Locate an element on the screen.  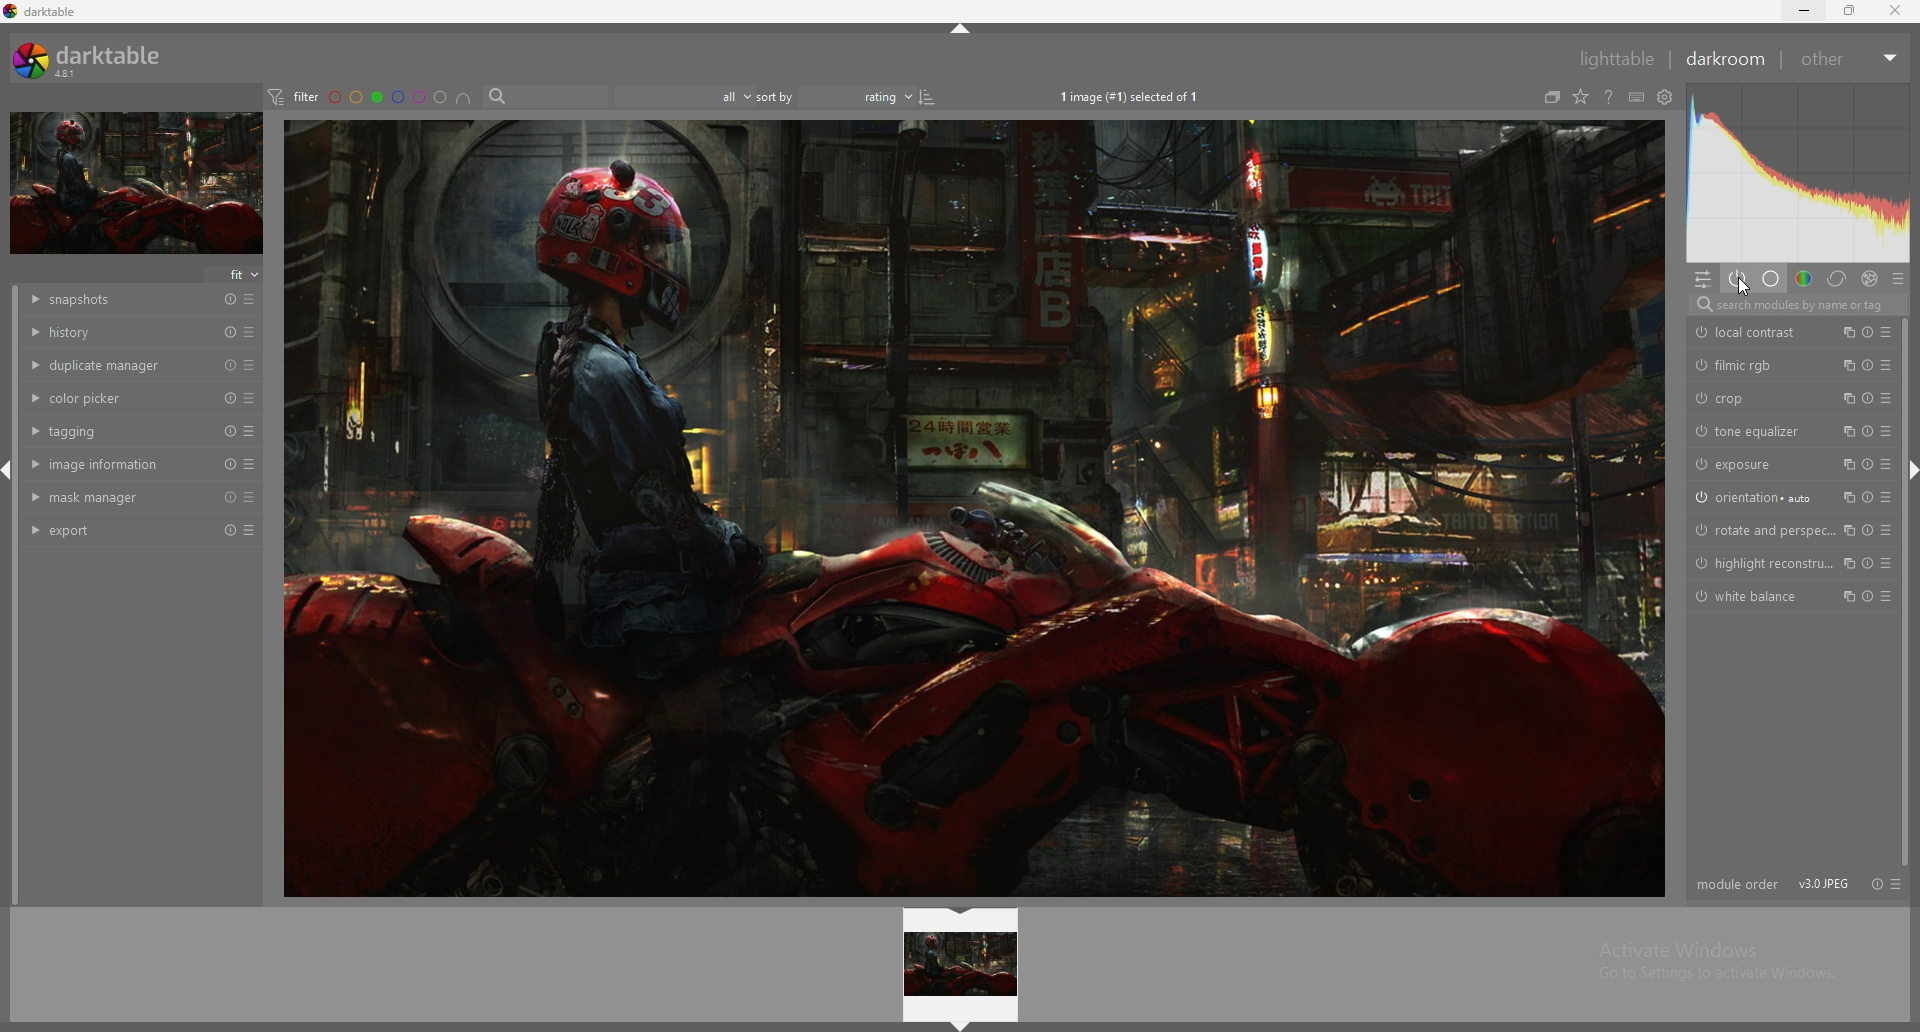
reset is located at coordinates (1865, 497).